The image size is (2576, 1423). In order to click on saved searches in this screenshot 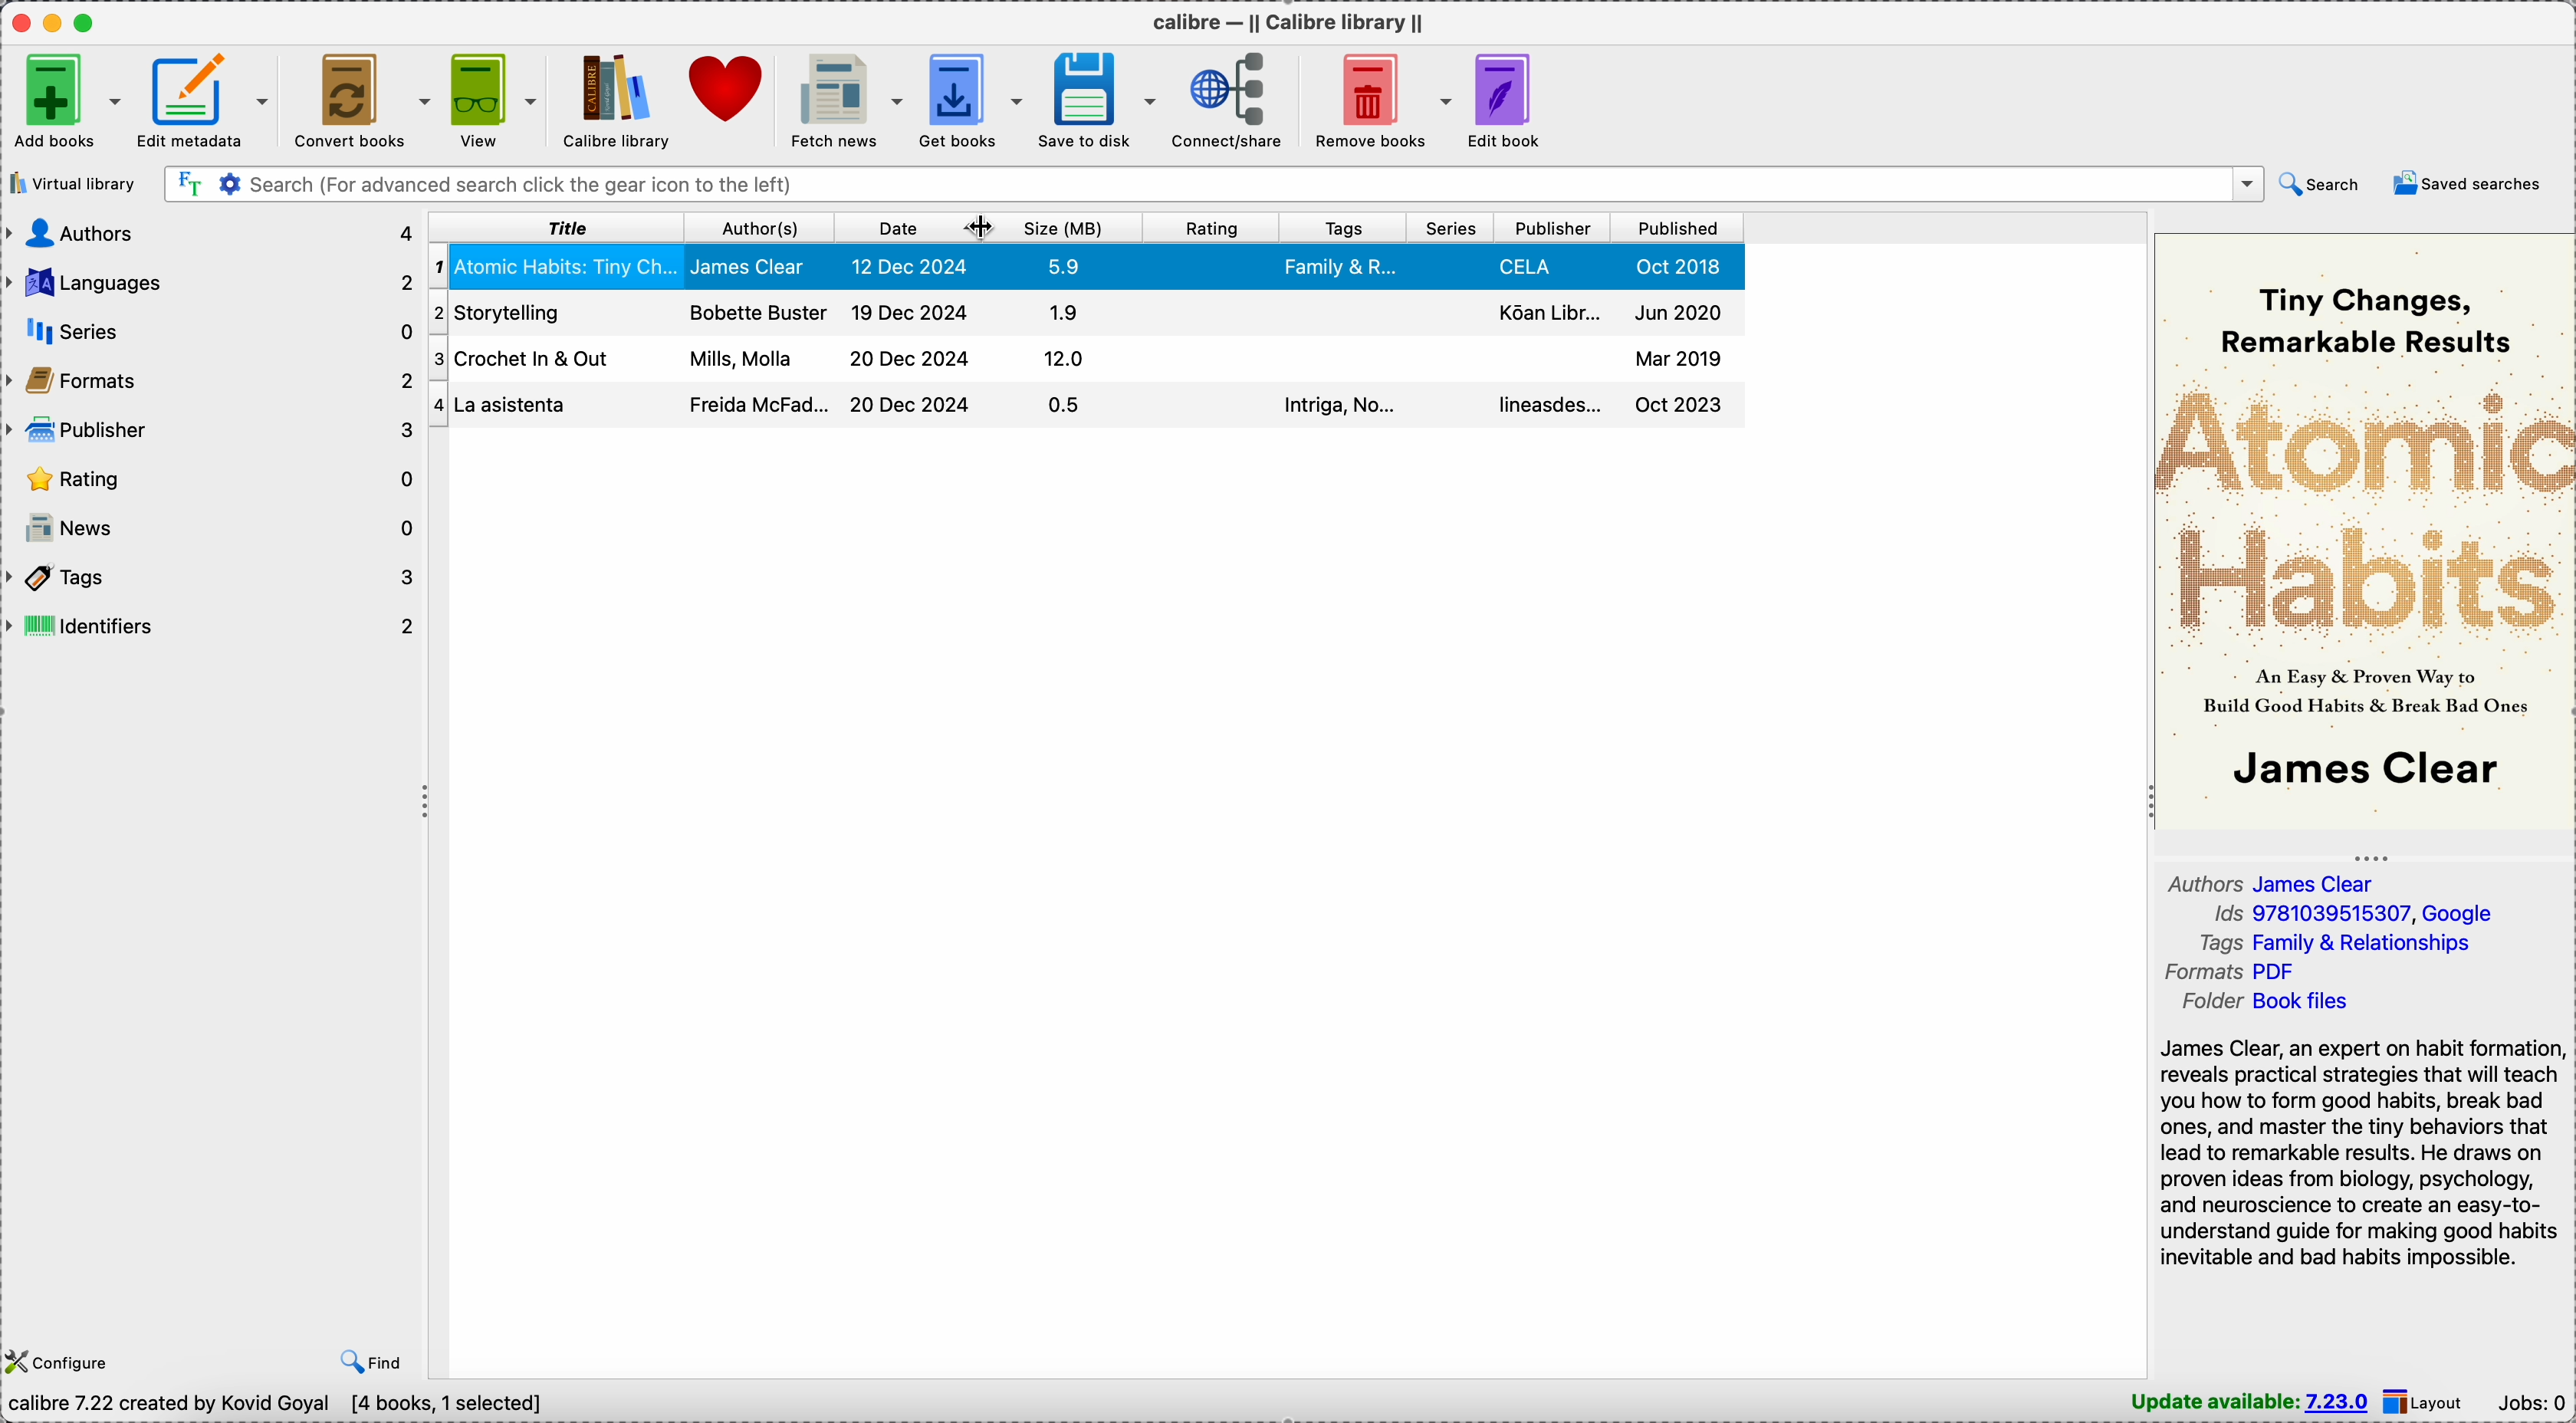, I will do `click(2465, 182)`.